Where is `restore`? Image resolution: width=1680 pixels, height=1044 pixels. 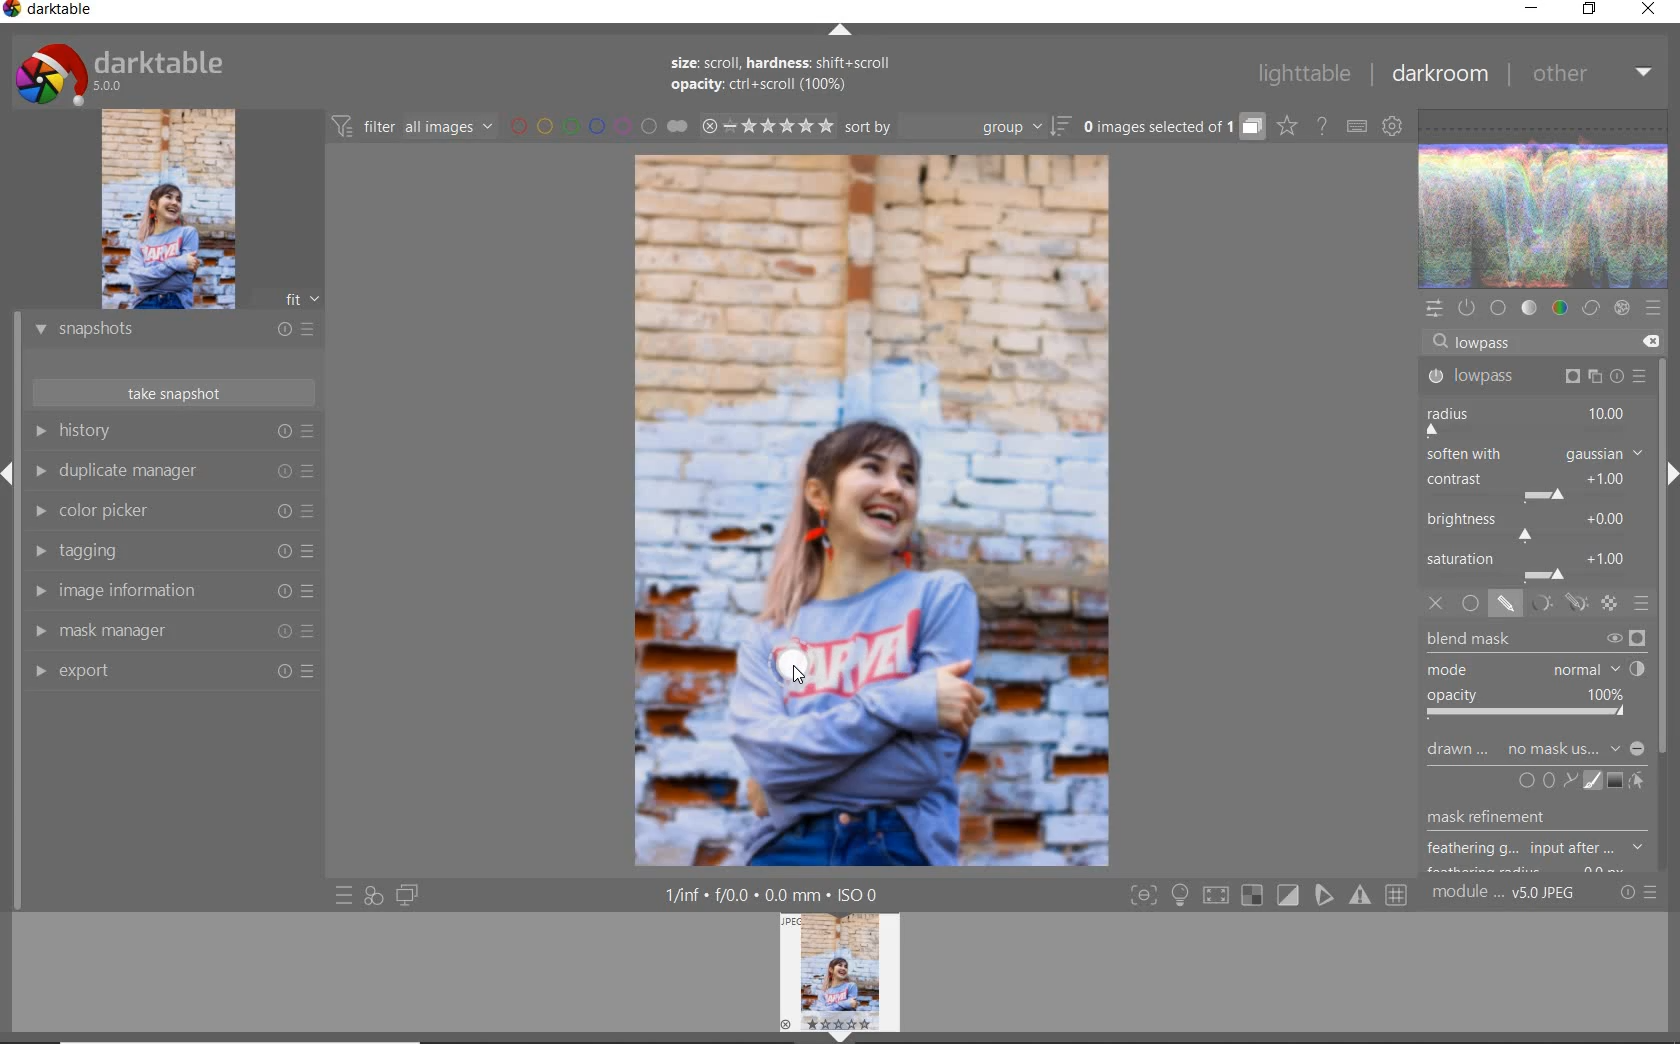
restore is located at coordinates (1590, 11).